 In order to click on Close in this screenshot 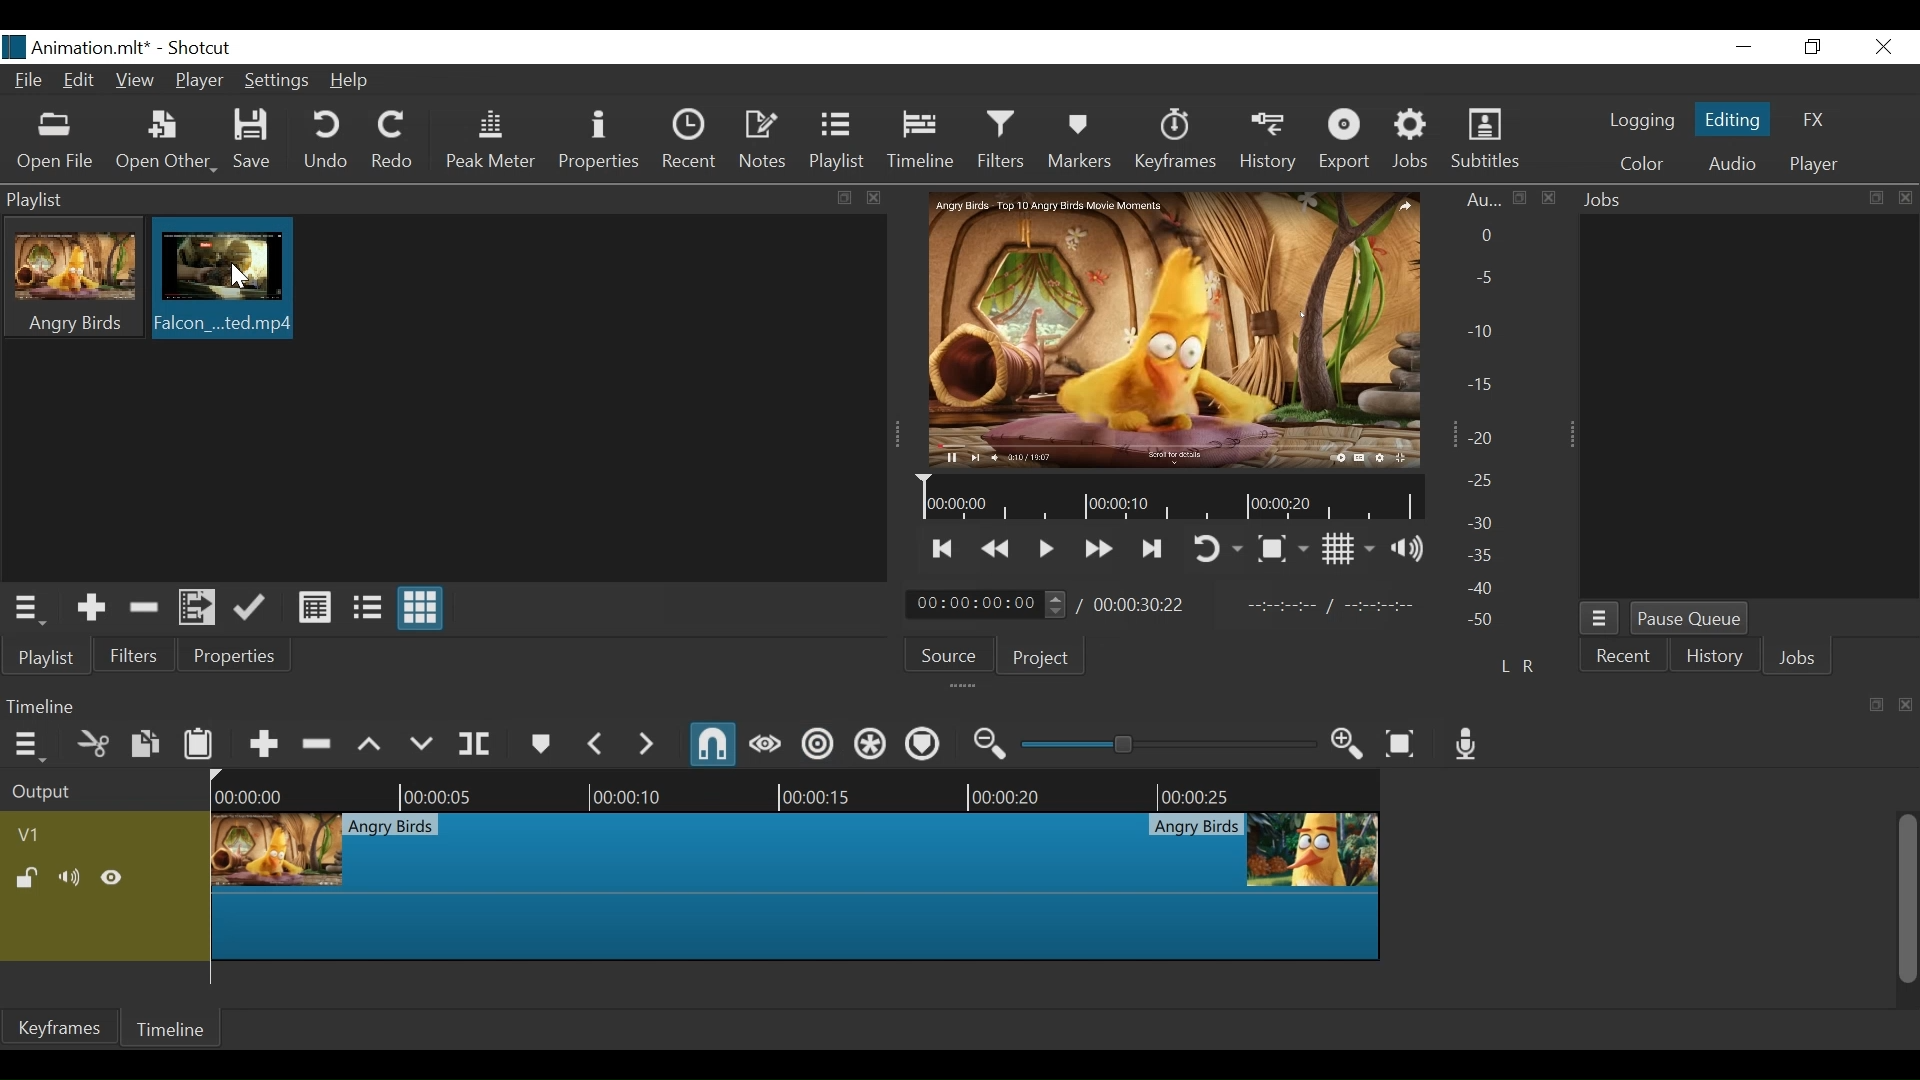, I will do `click(1885, 48)`.